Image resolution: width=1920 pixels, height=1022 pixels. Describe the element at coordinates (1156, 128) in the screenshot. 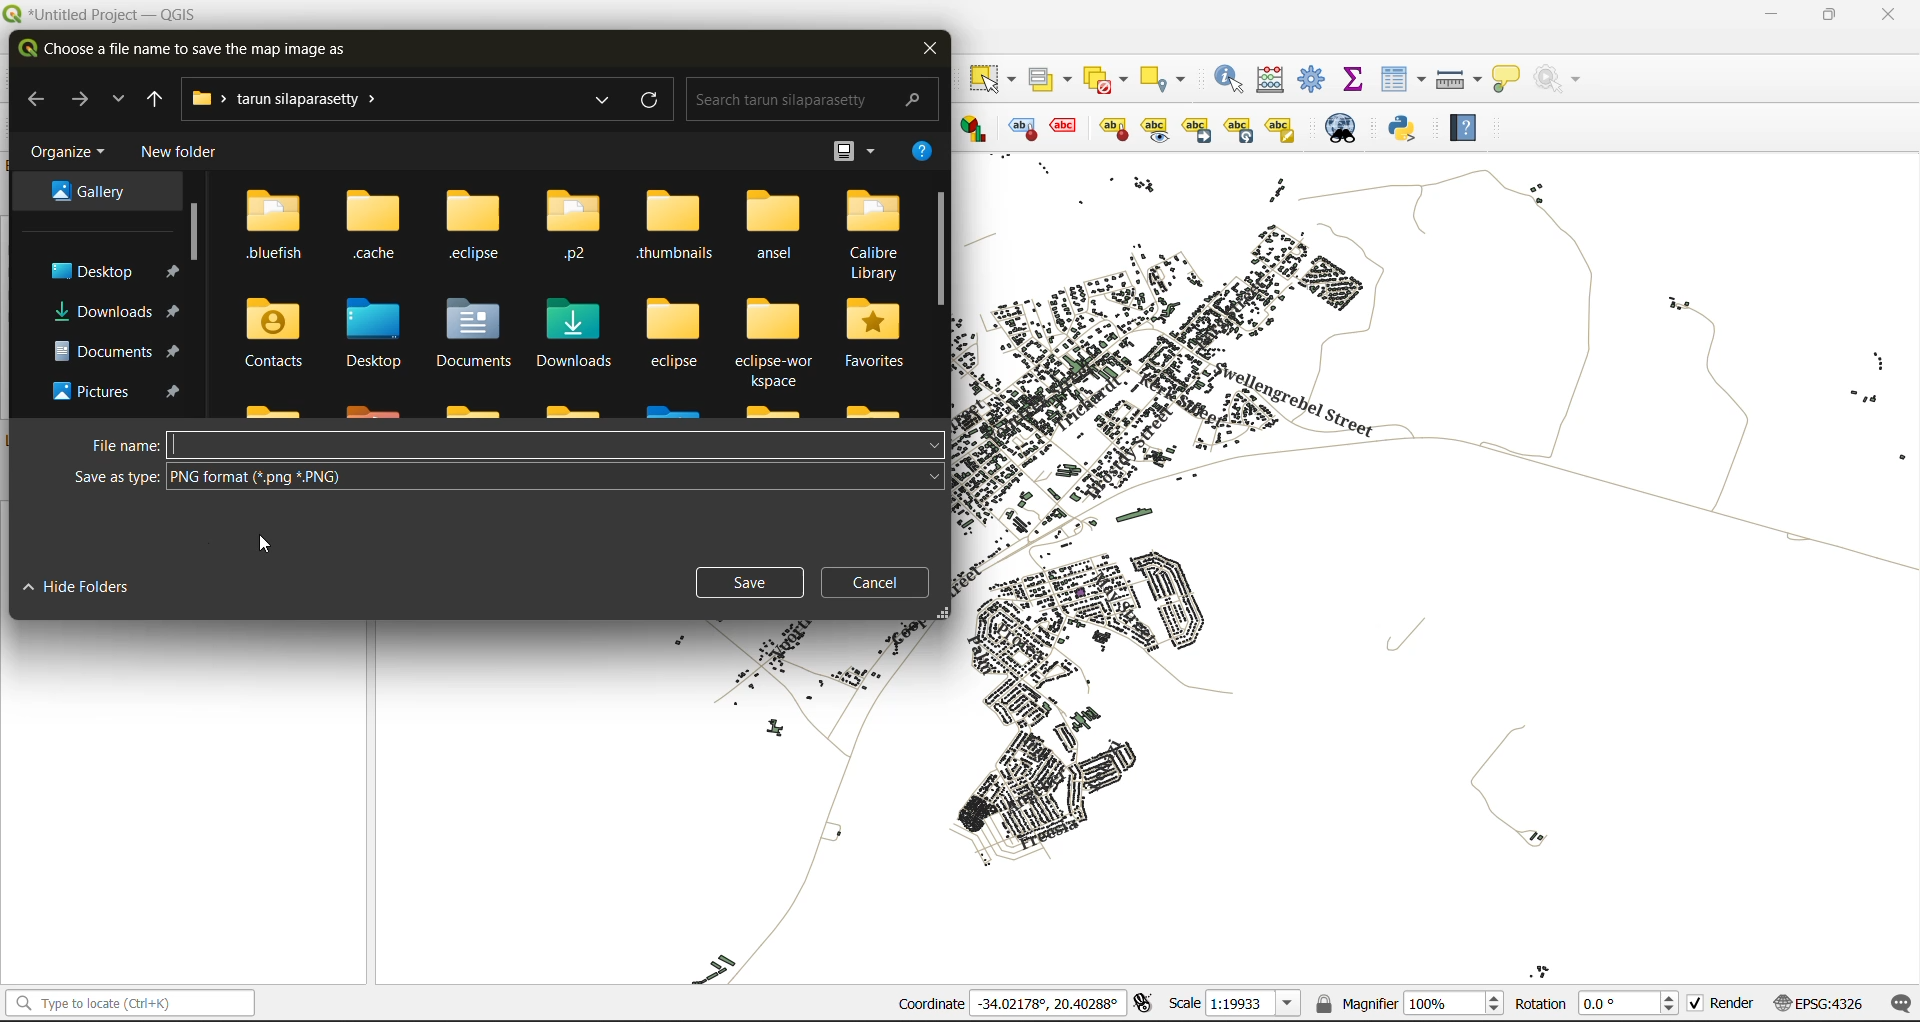

I see `Move a label, diagrams or callout ` at that location.